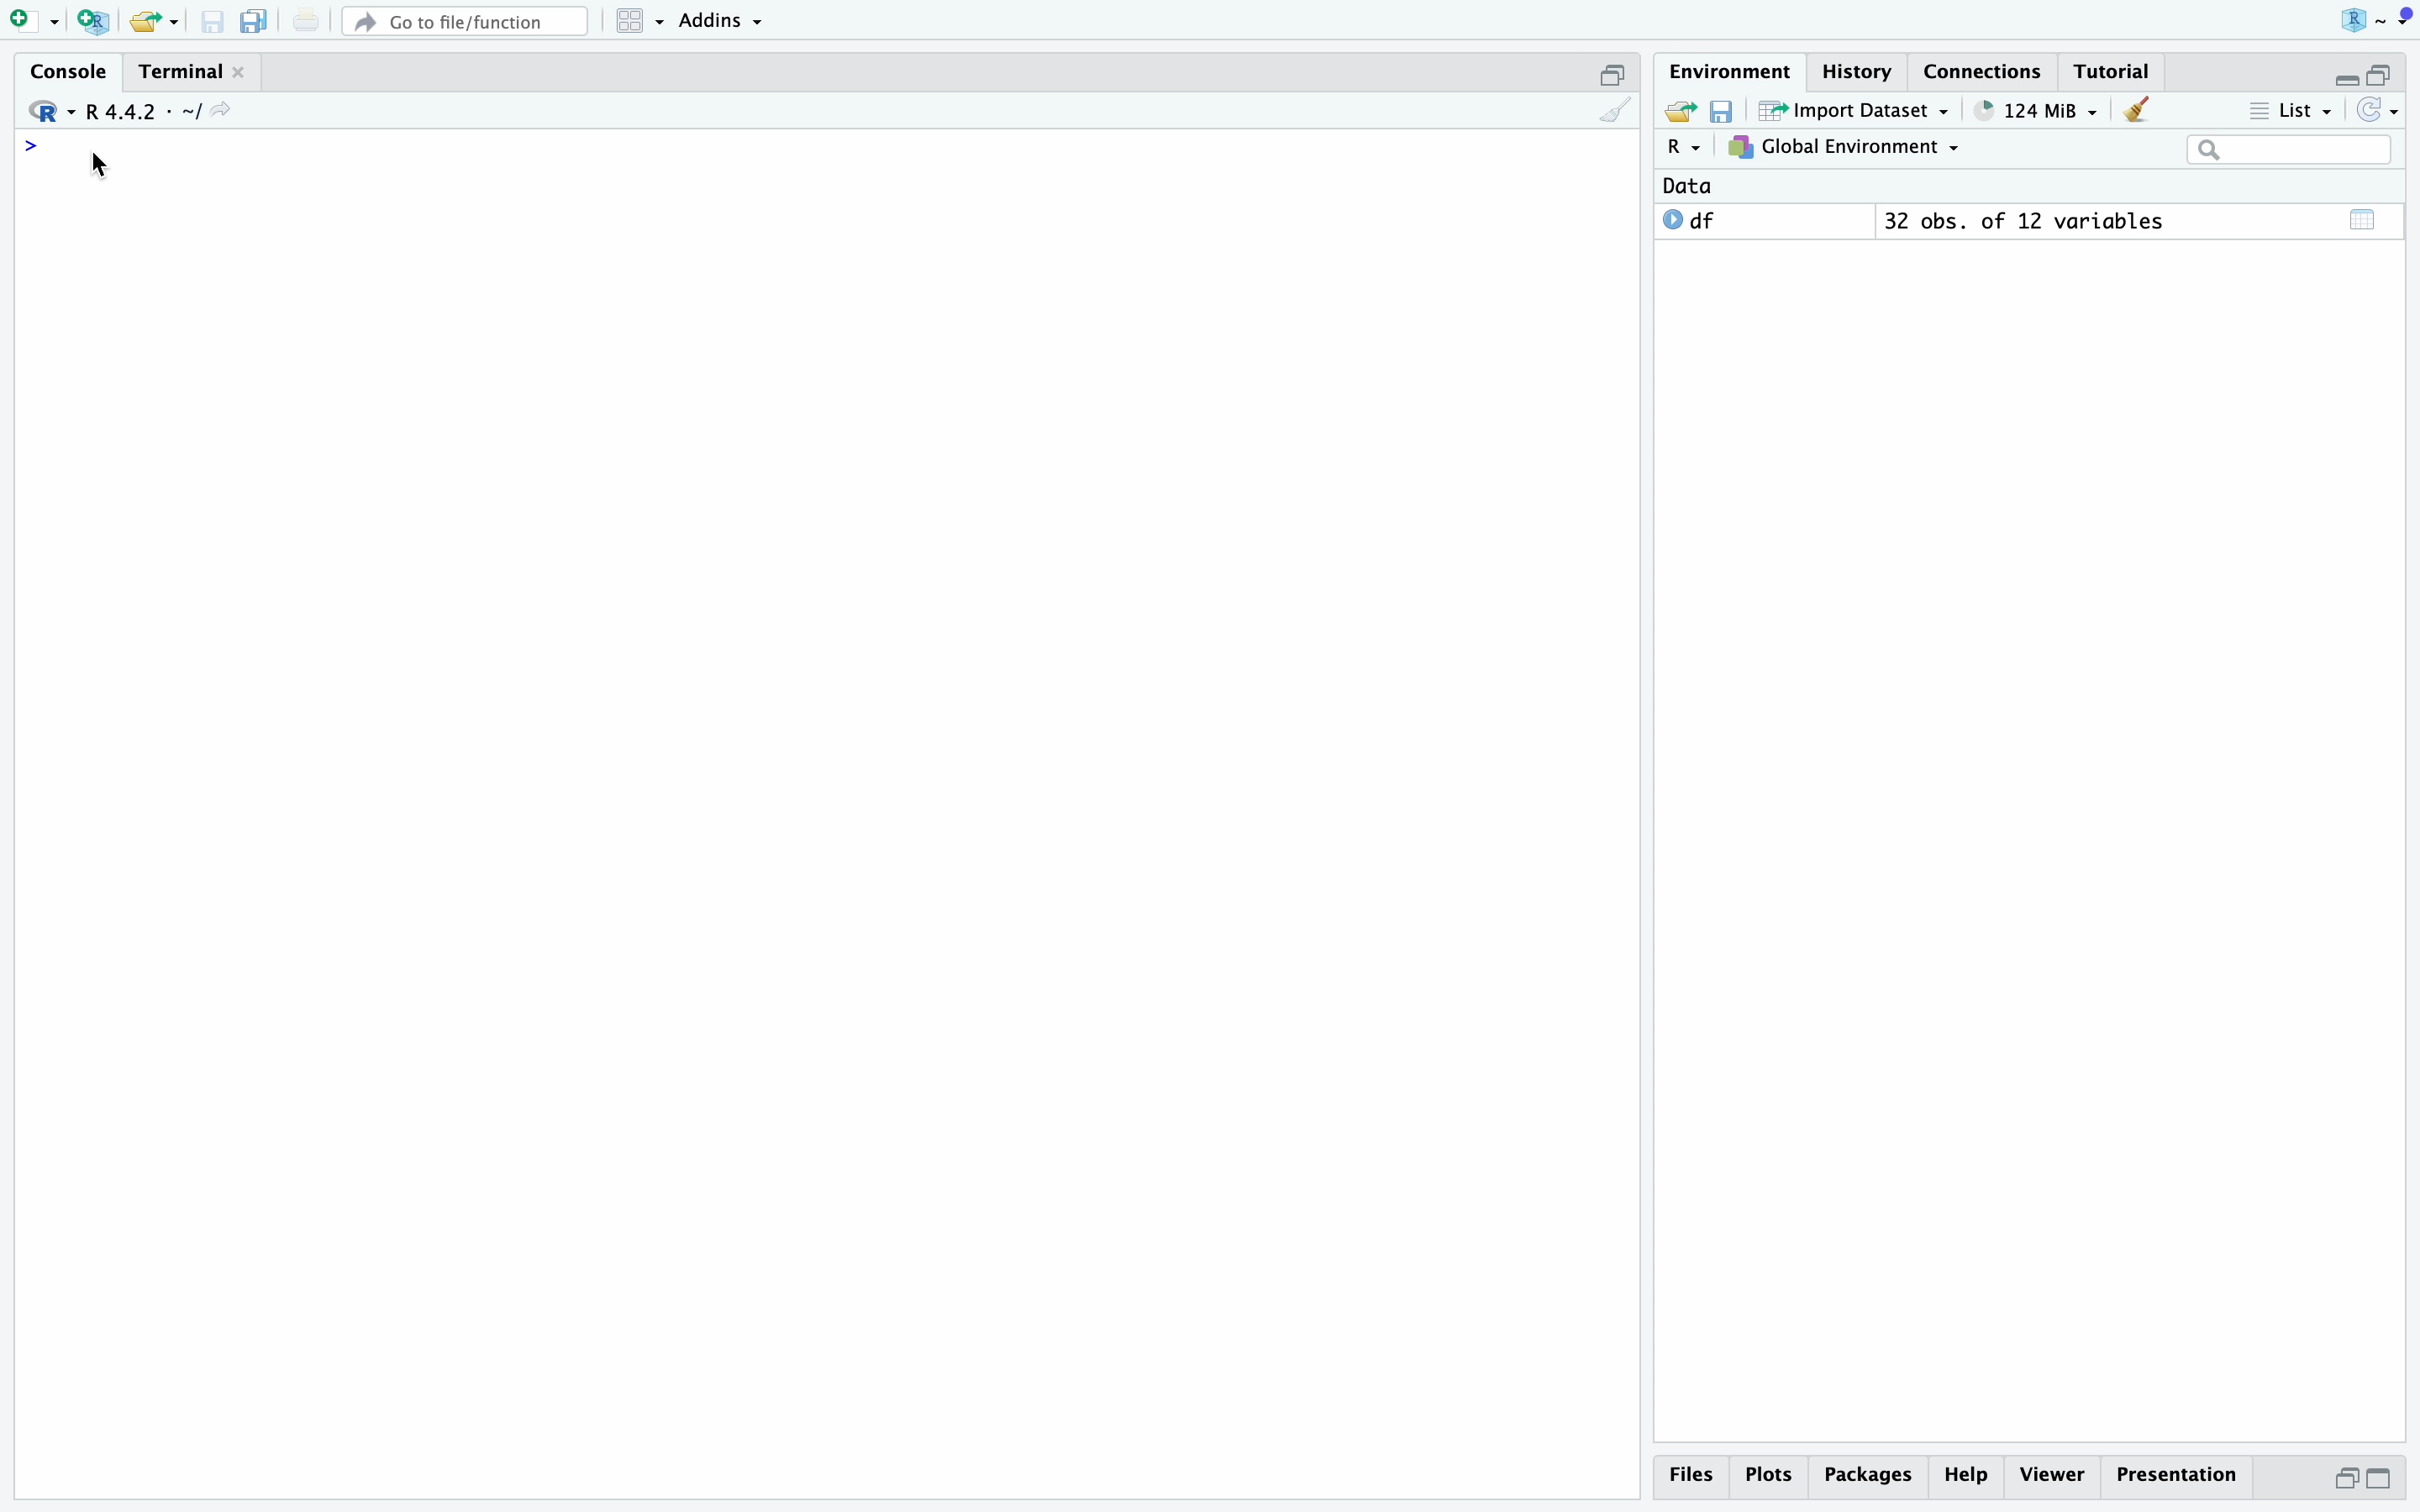 The width and height of the screenshot is (2420, 1512). Describe the element at coordinates (2177, 1476) in the screenshot. I see `presentation` at that location.